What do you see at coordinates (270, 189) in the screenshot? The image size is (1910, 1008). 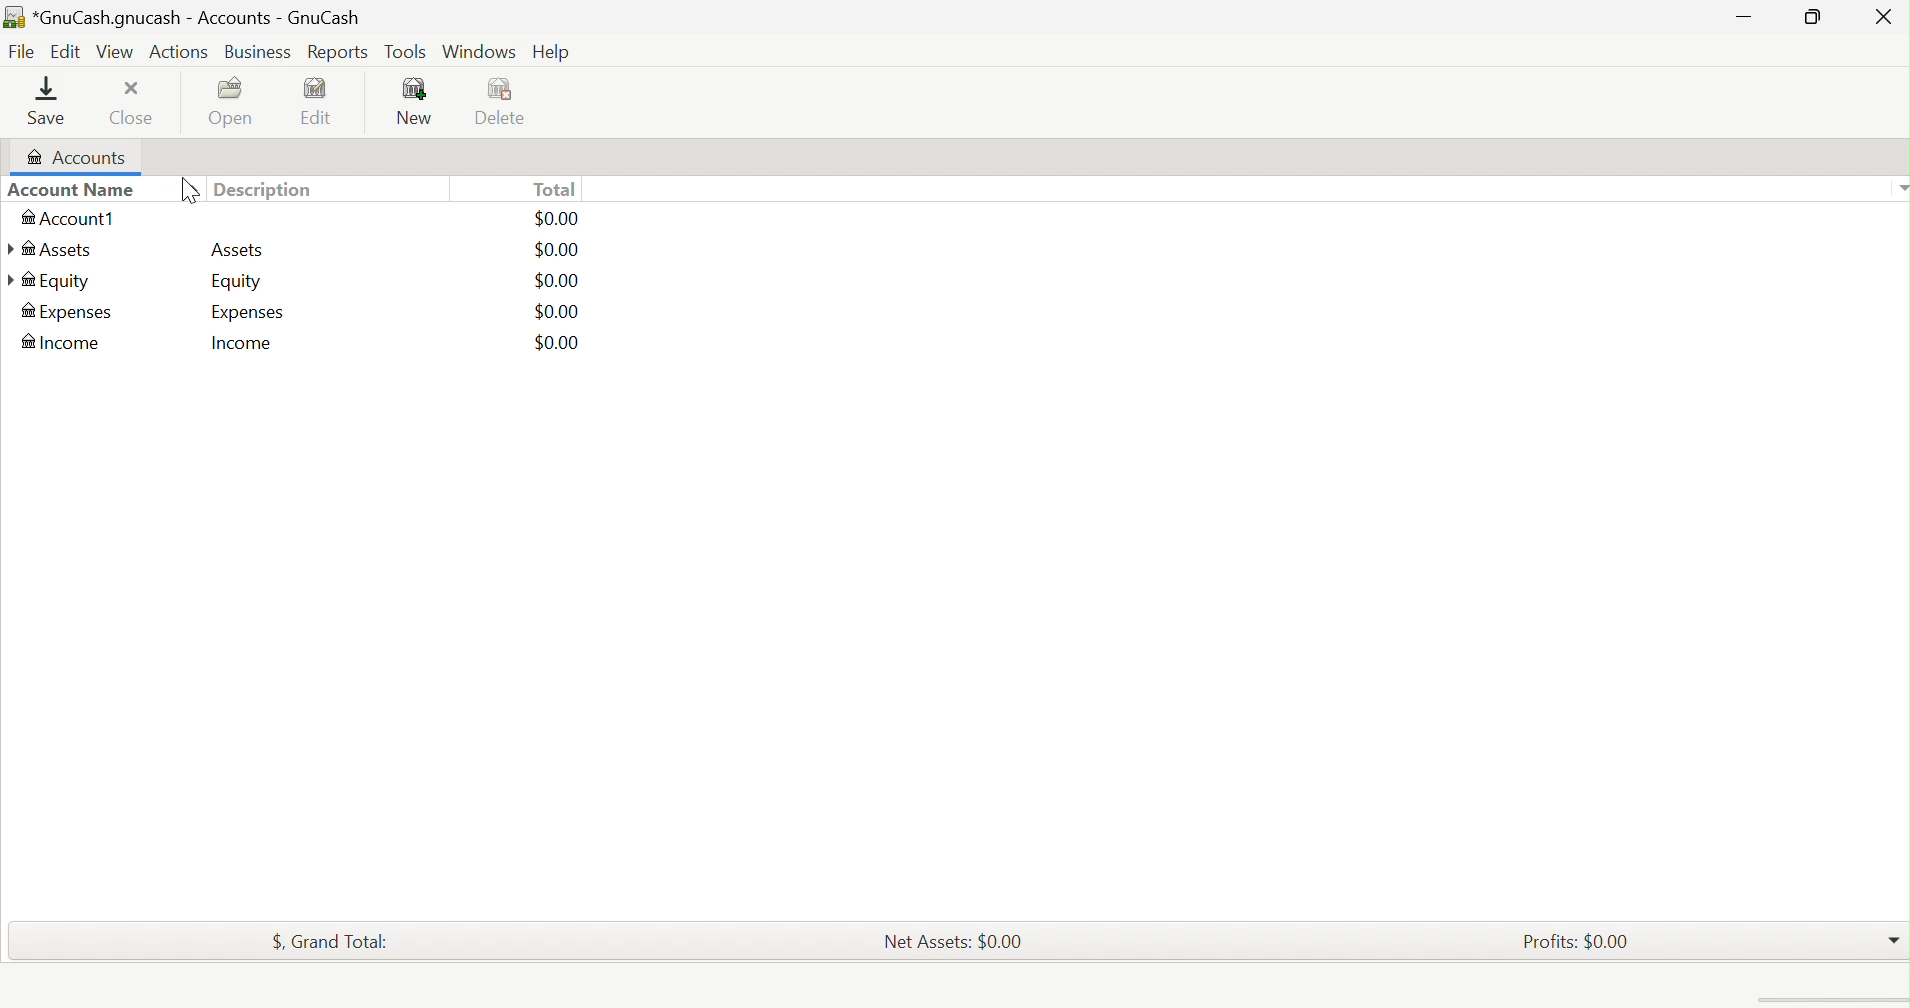 I see `Description` at bounding box center [270, 189].